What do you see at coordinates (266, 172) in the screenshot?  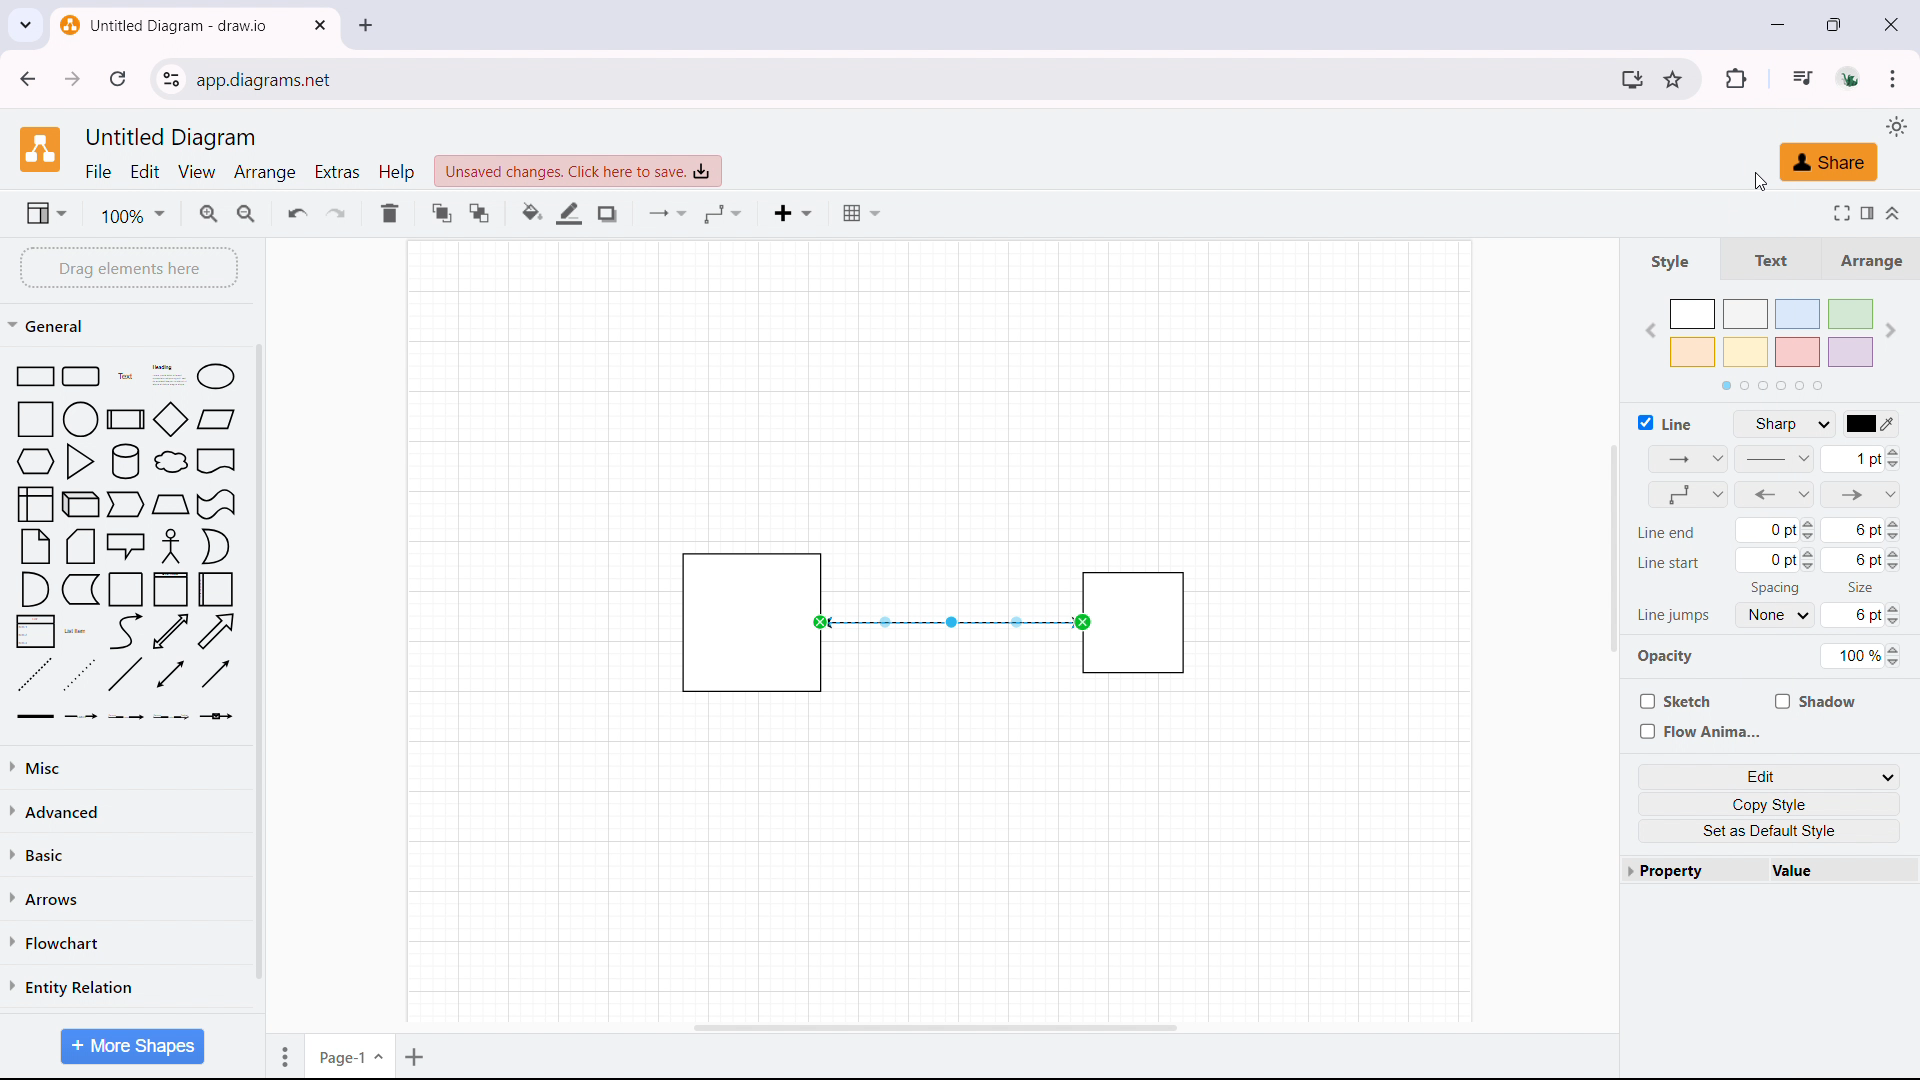 I see `arrange` at bounding box center [266, 172].